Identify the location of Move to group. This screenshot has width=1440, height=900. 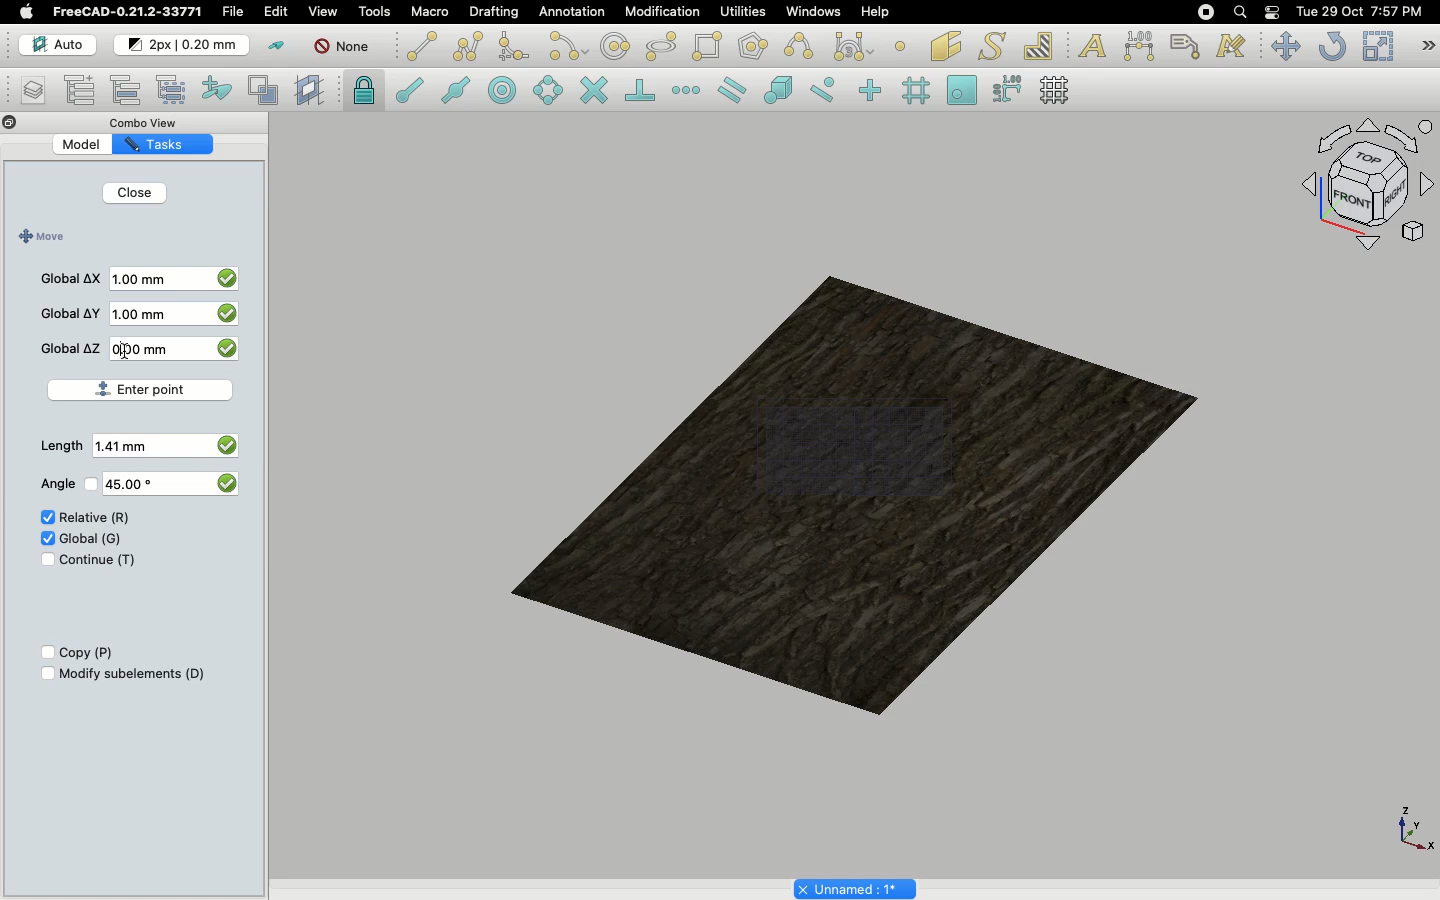
(129, 90).